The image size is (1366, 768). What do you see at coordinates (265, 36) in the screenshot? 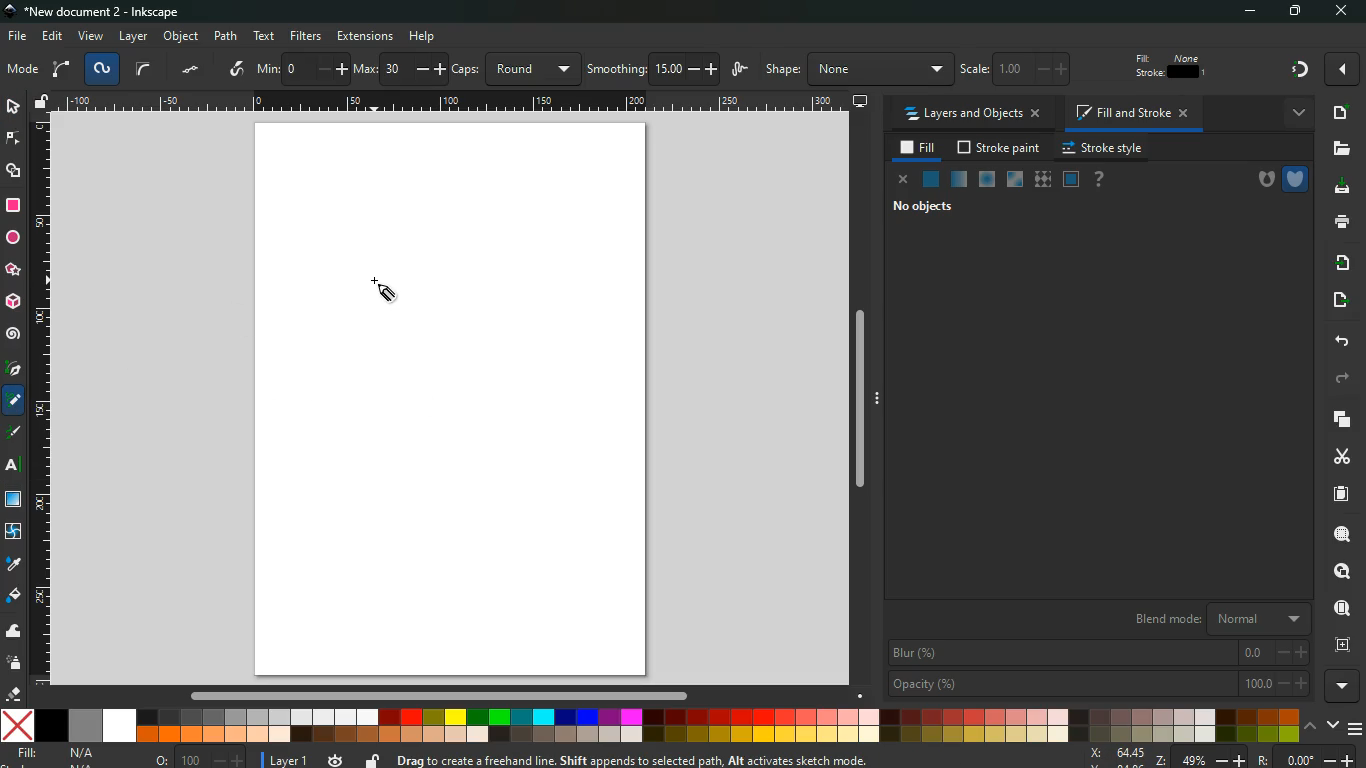
I see `text` at bounding box center [265, 36].